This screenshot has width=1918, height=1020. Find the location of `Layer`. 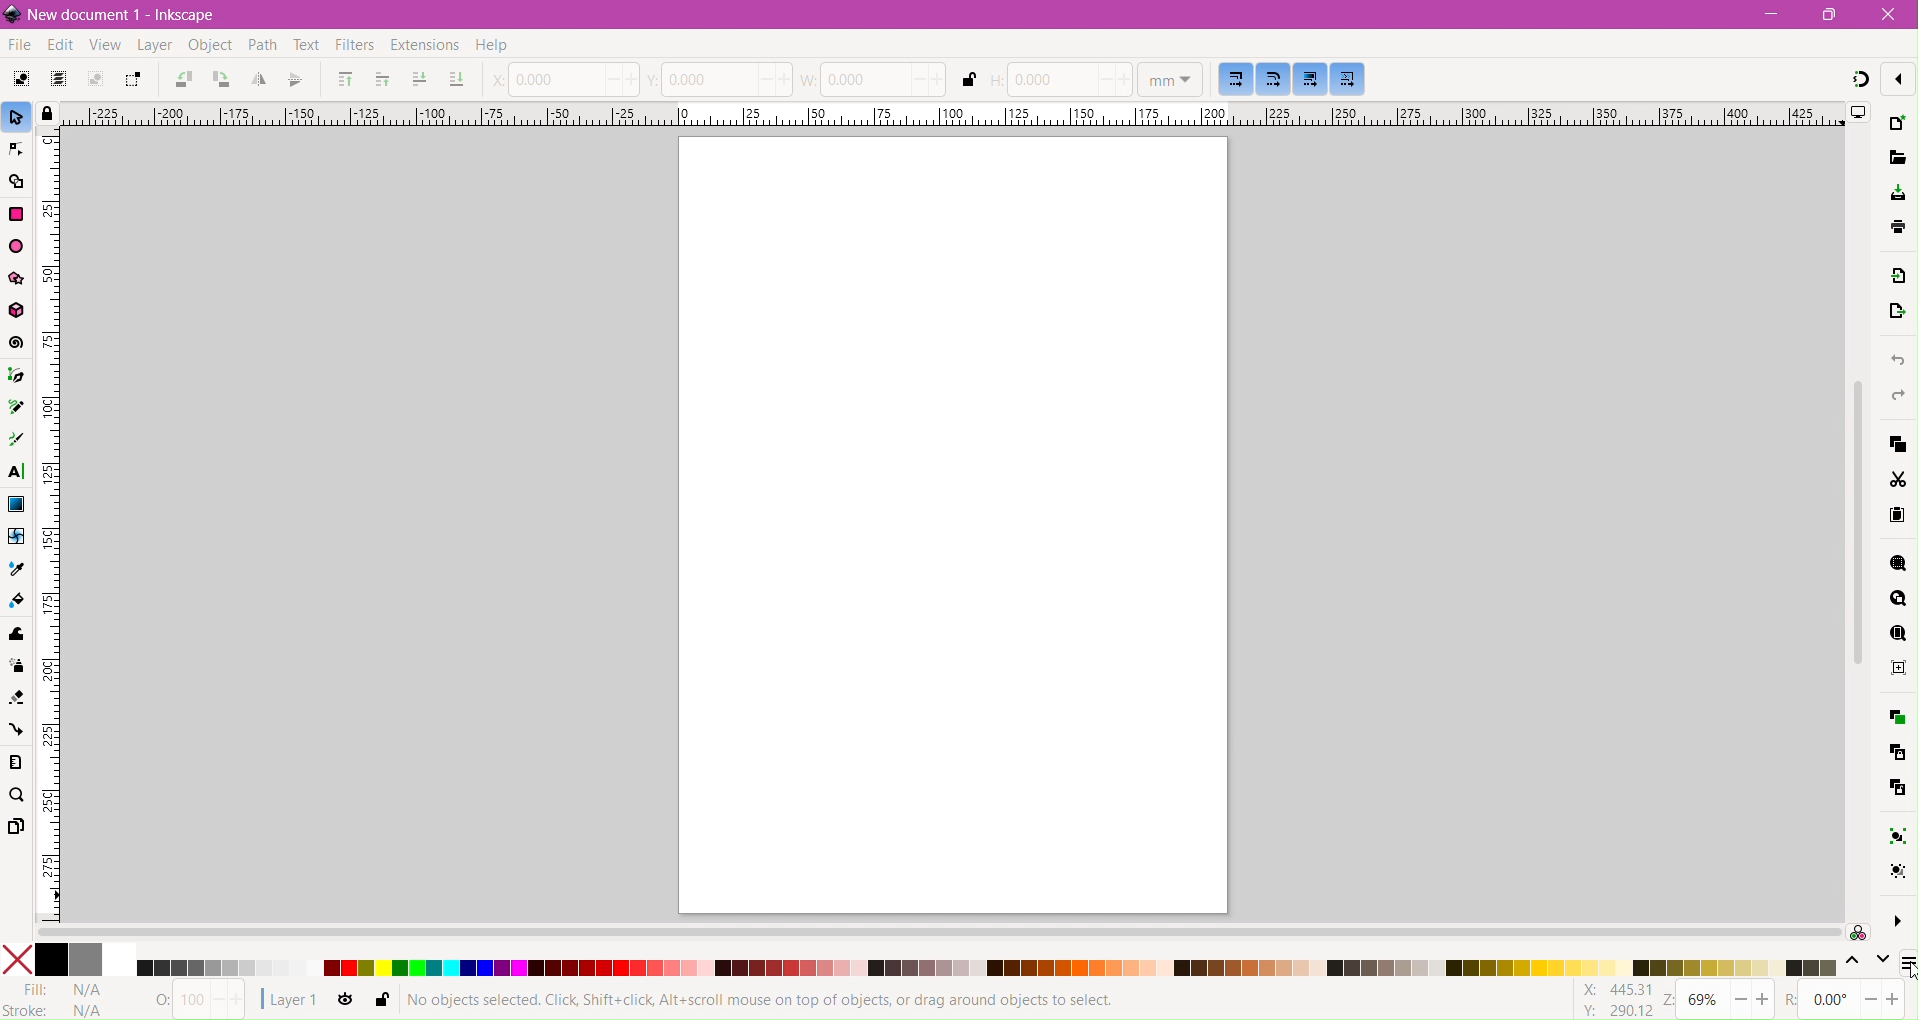

Layer is located at coordinates (153, 46).